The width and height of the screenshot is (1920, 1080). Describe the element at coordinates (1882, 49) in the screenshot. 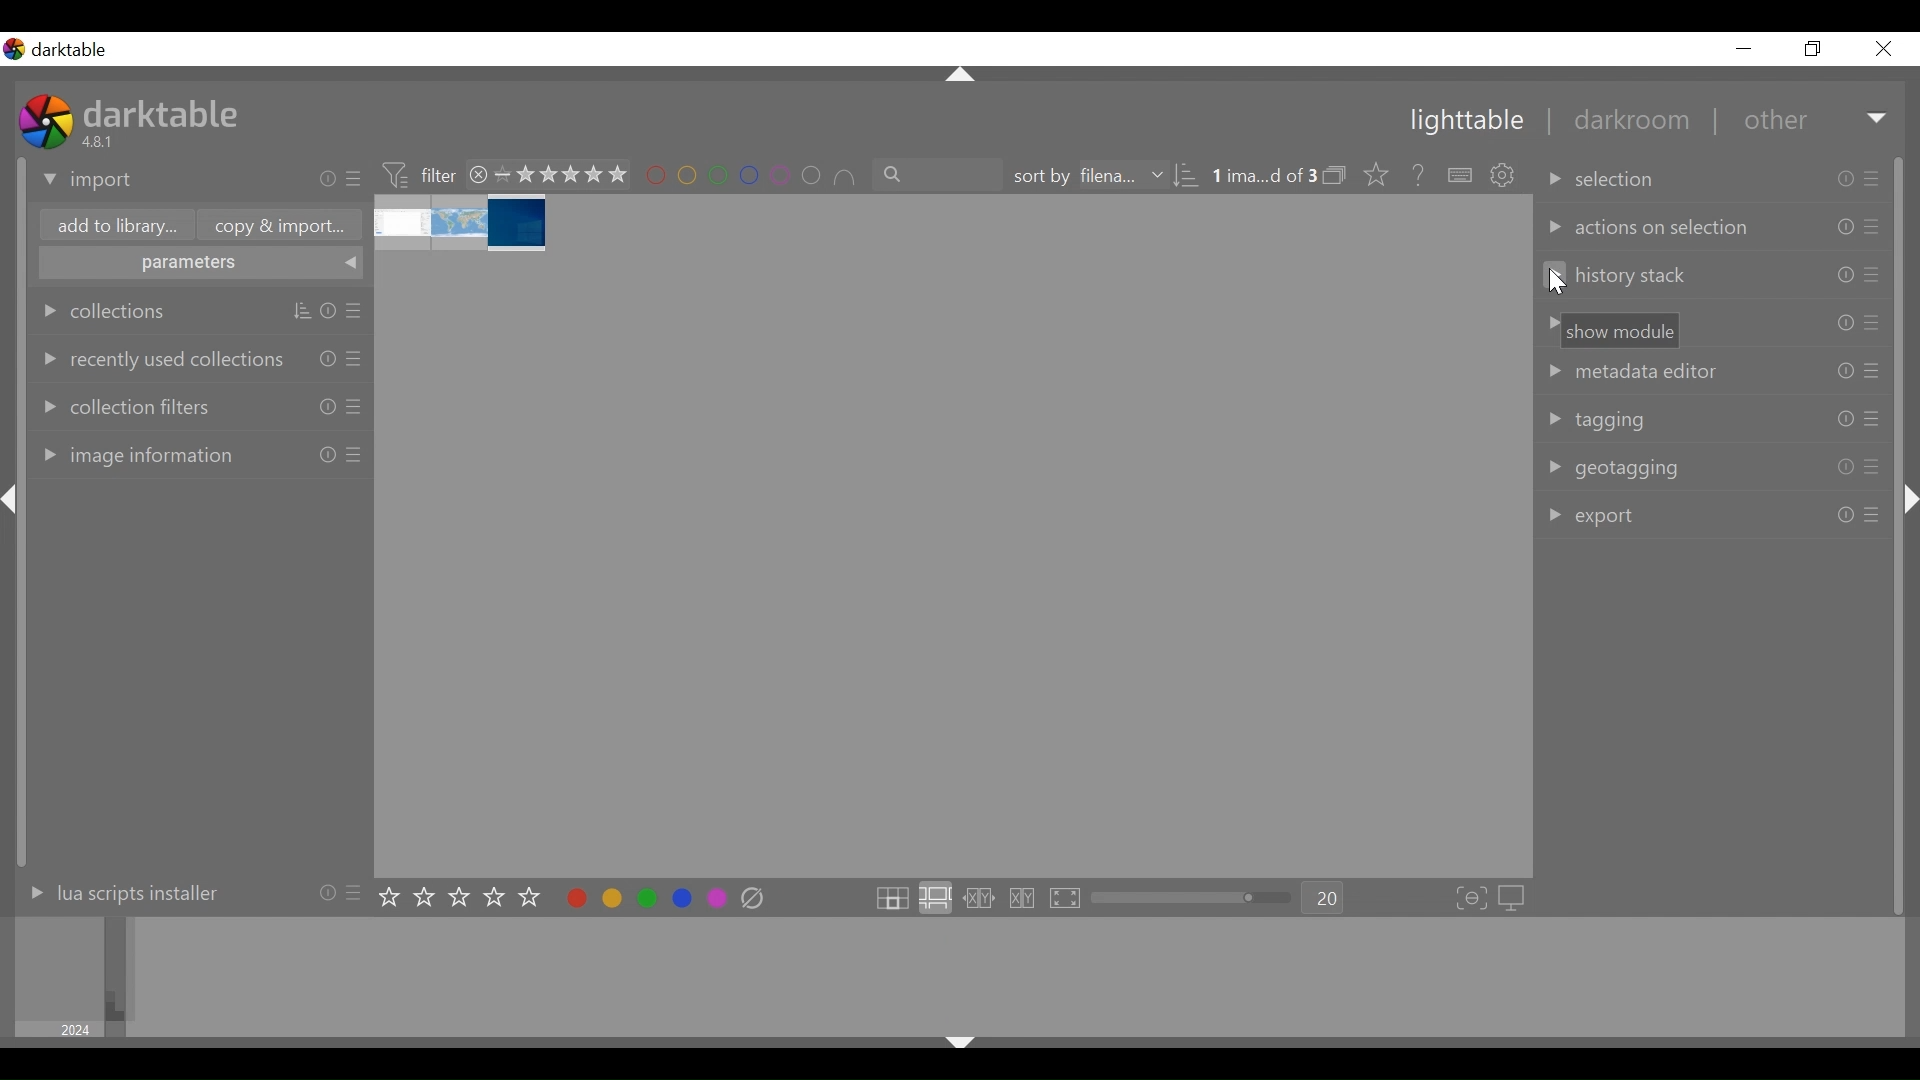

I see `close` at that location.